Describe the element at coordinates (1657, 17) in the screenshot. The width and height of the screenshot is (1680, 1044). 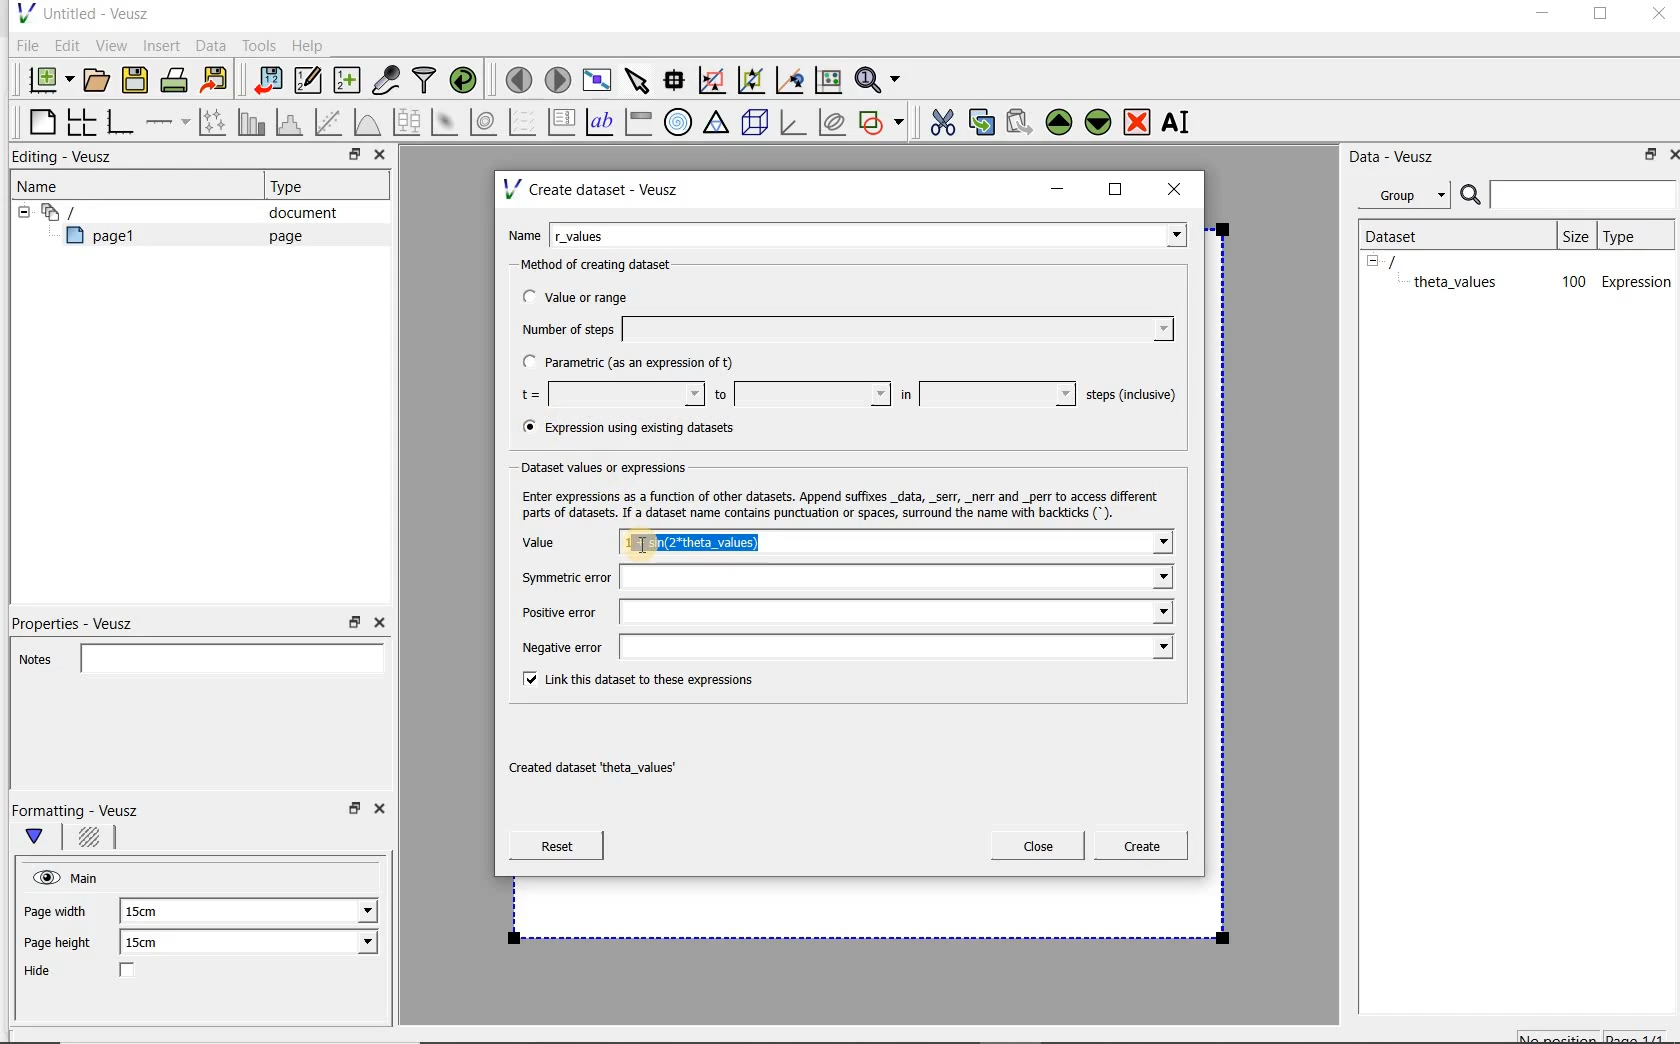
I see `Close` at that location.